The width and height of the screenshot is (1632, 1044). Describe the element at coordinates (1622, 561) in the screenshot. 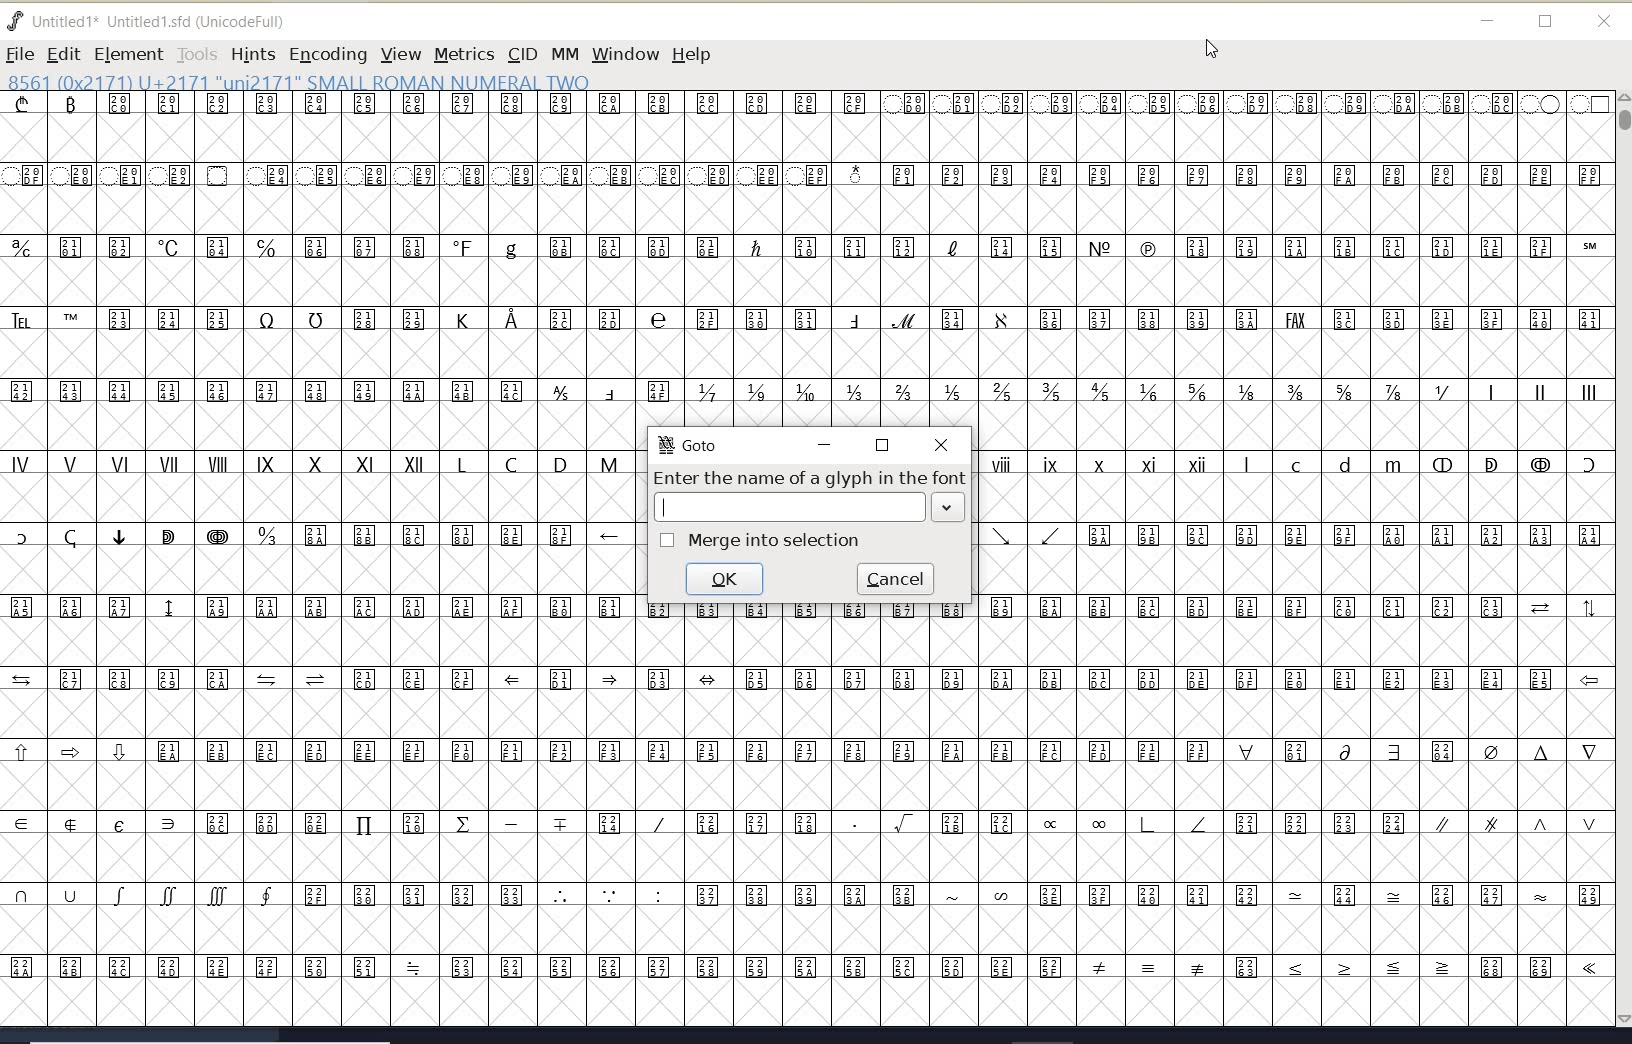

I see `SCROLLBAR` at that location.